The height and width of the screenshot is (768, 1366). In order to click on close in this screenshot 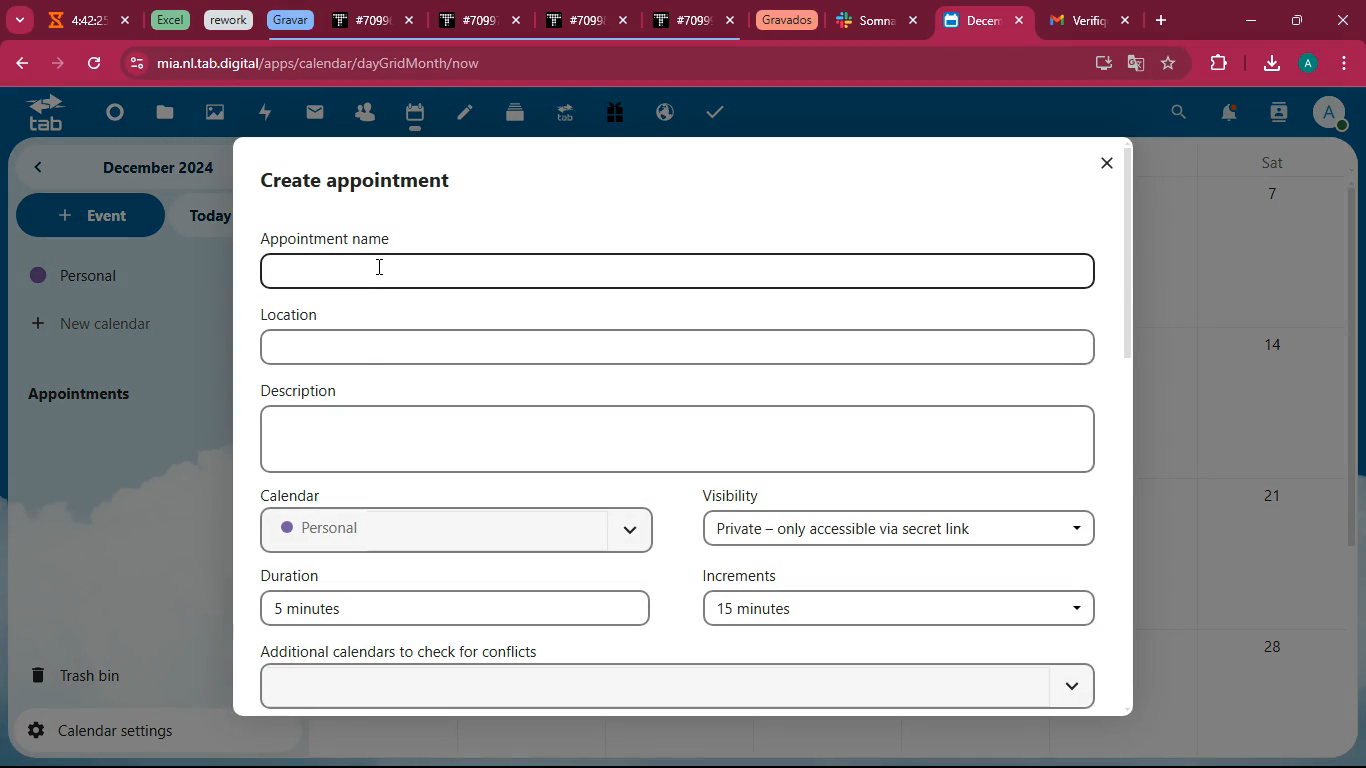, I will do `click(127, 21)`.